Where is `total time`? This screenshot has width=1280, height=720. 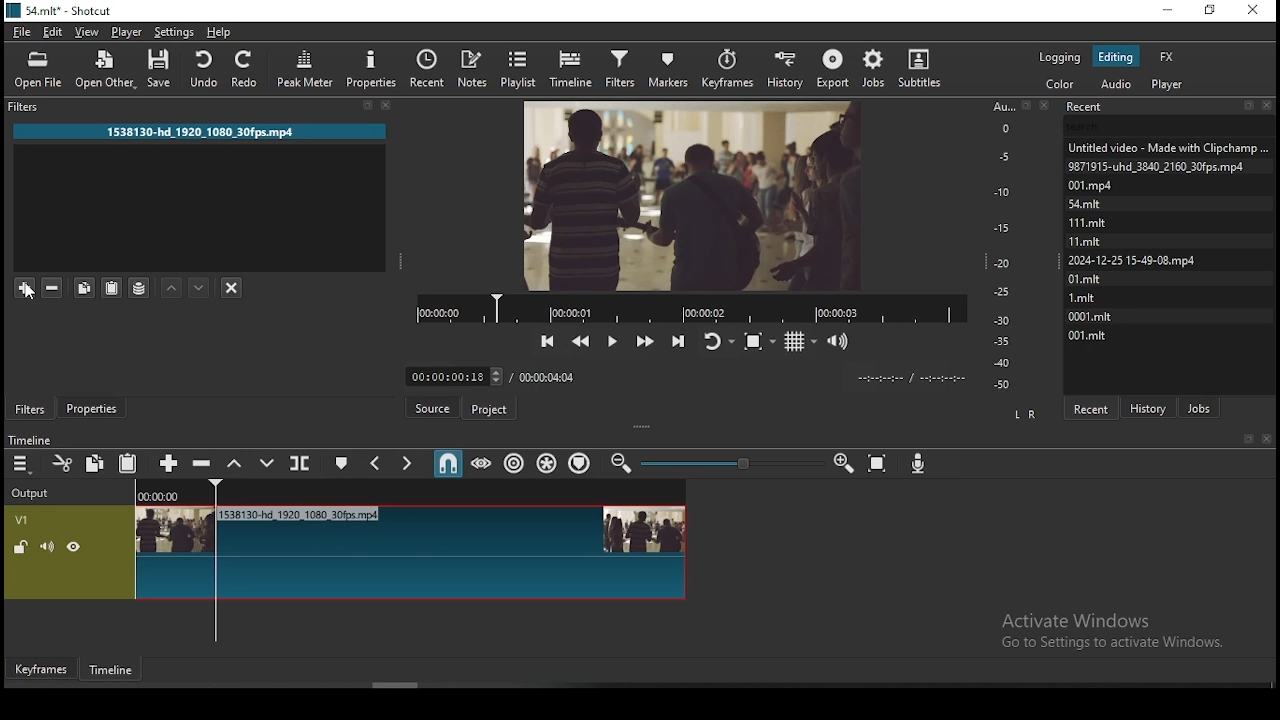
total time is located at coordinates (548, 376).